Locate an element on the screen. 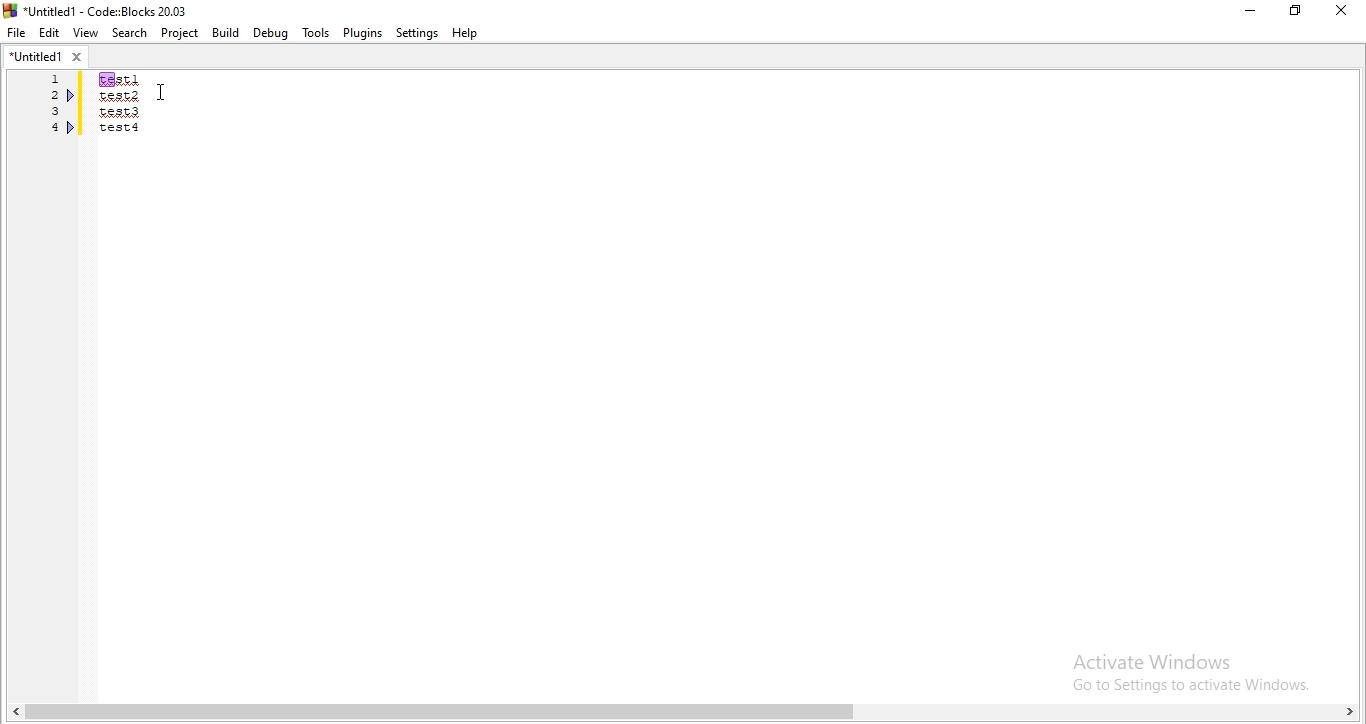  cursor is located at coordinates (161, 92).